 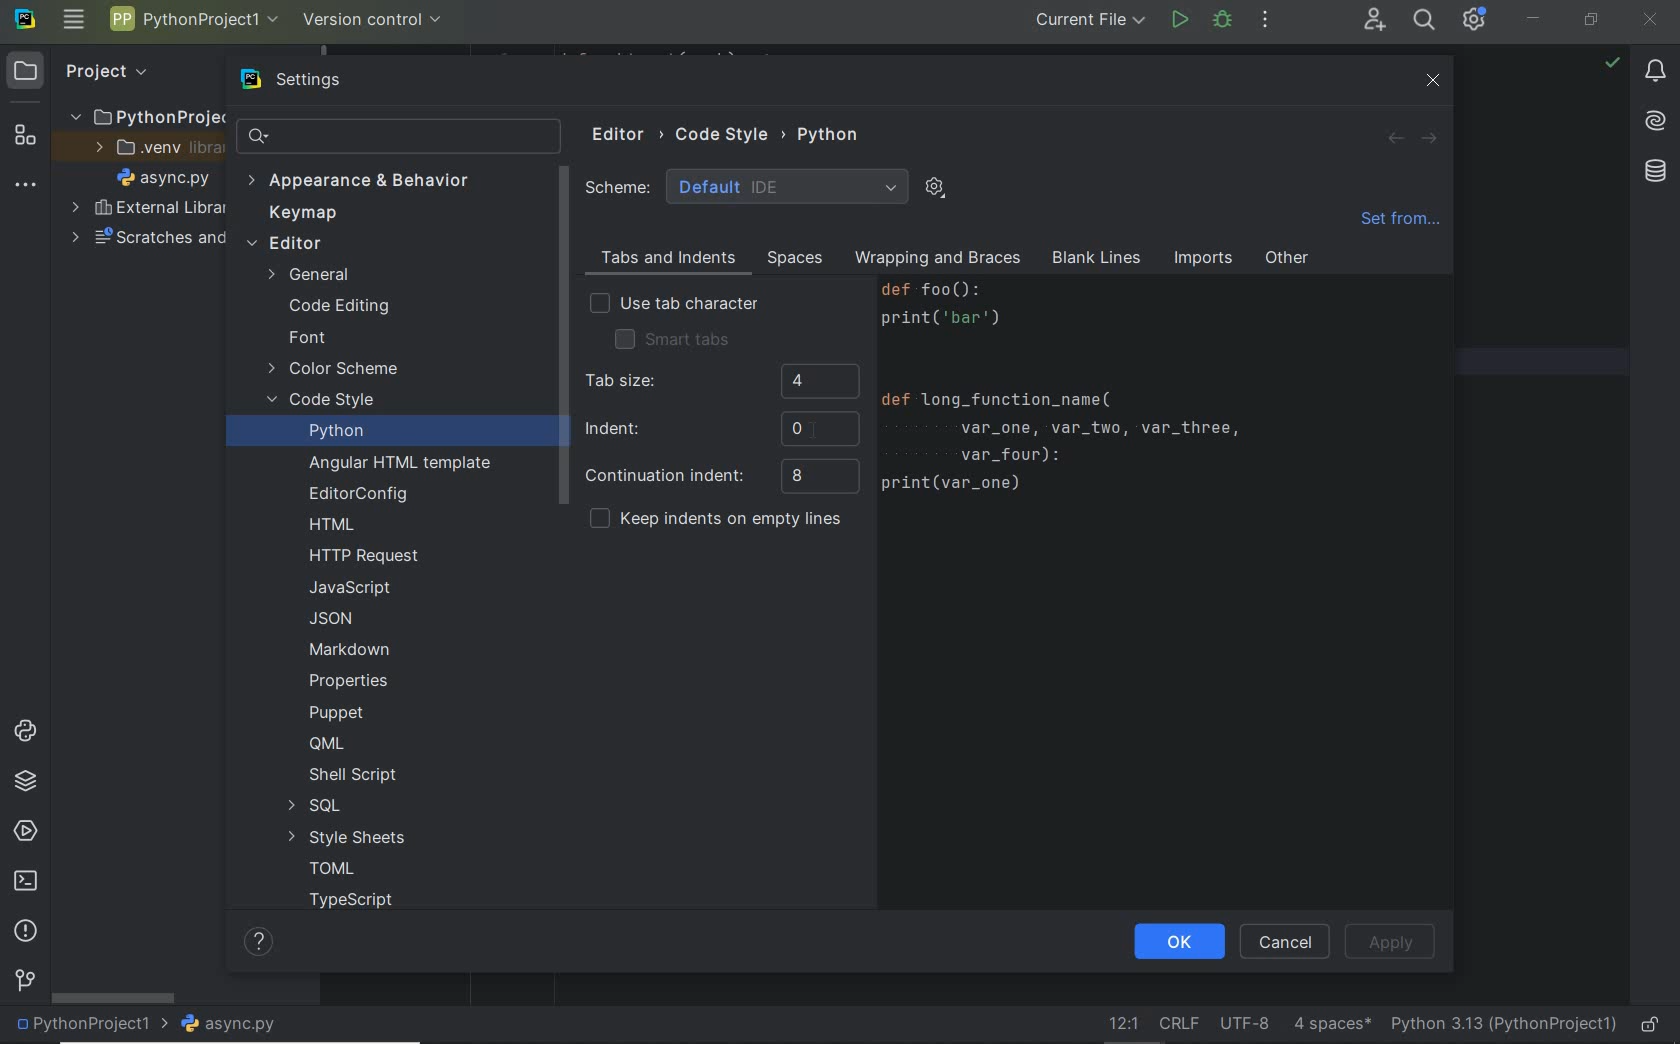 What do you see at coordinates (151, 148) in the screenshot?
I see `.veny` at bounding box center [151, 148].